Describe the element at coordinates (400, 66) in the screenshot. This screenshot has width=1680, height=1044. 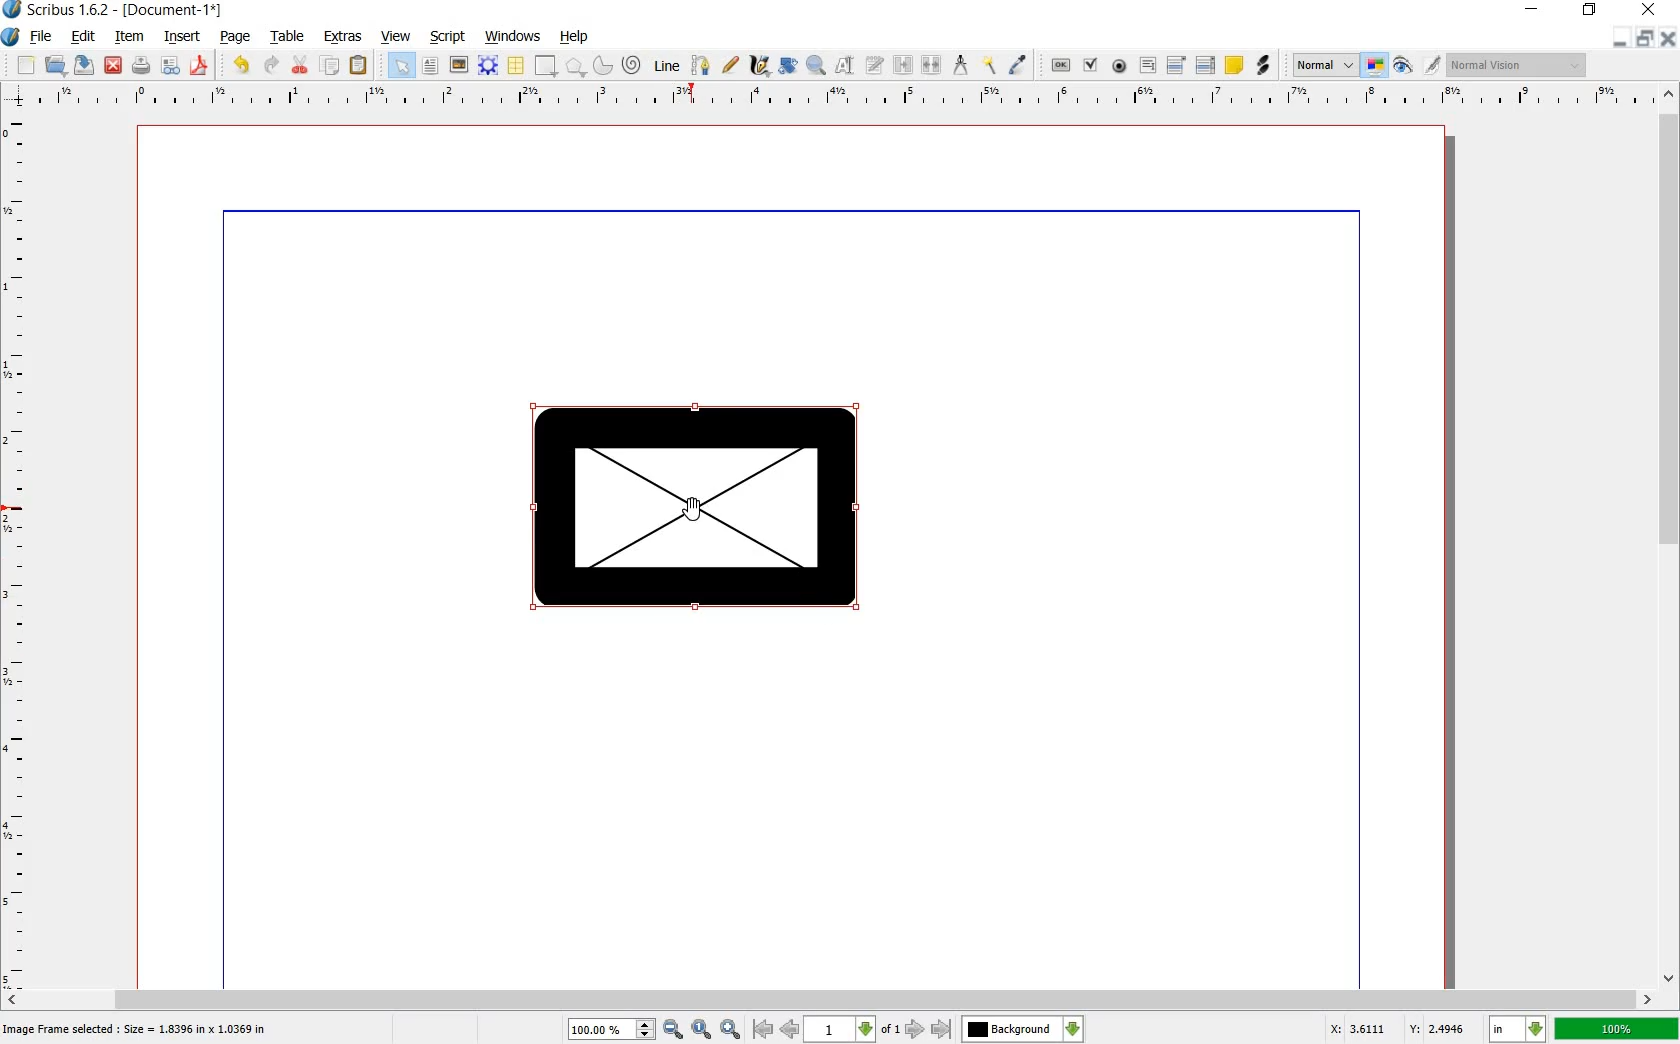
I see `select all` at that location.